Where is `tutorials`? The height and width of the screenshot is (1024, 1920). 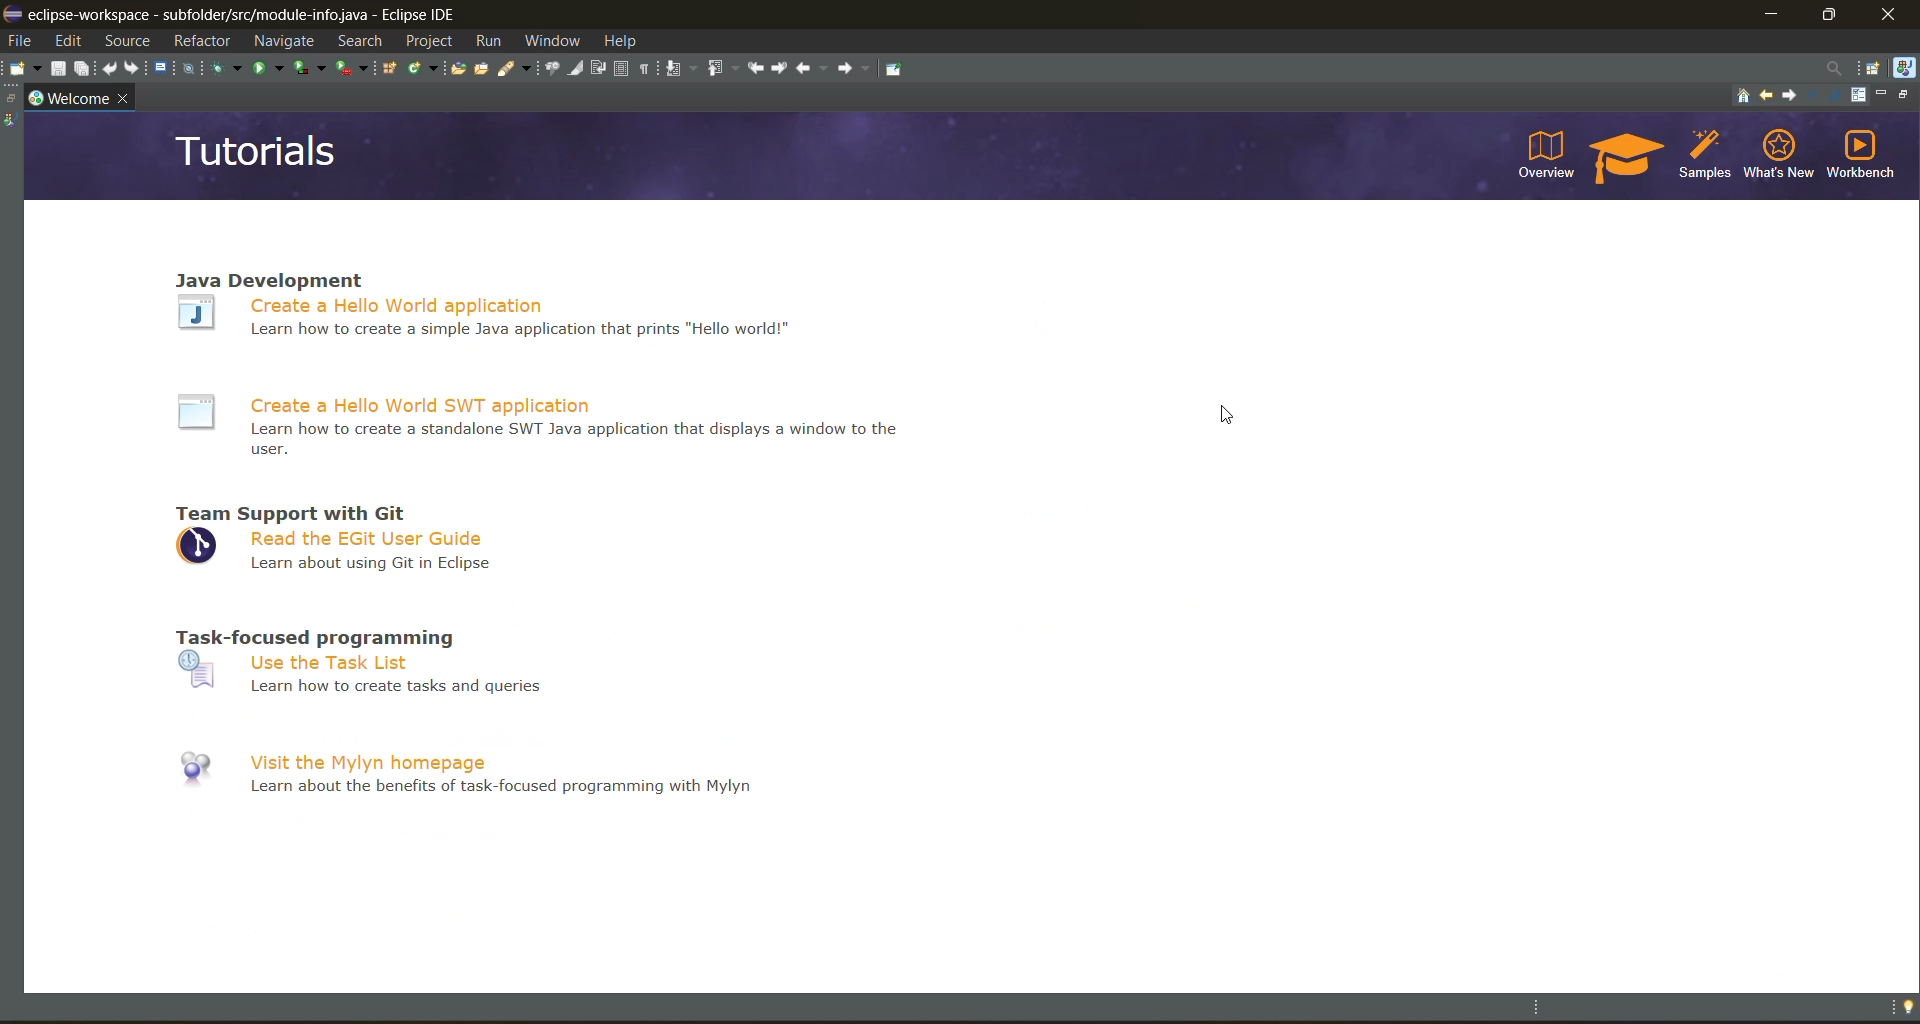 tutorials is located at coordinates (1626, 159).